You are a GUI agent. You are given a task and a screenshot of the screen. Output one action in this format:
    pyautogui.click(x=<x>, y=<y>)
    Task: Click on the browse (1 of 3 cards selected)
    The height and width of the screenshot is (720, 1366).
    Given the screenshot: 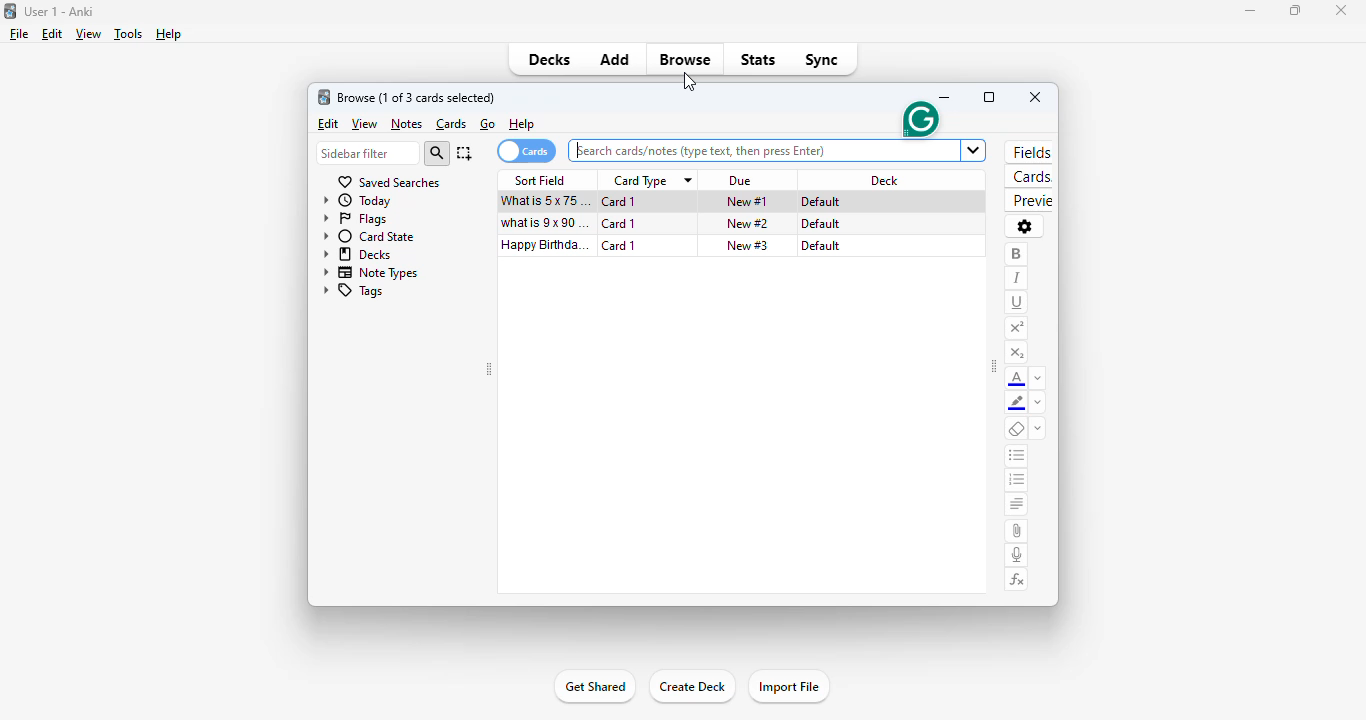 What is the action you would take?
    pyautogui.click(x=417, y=98)
    